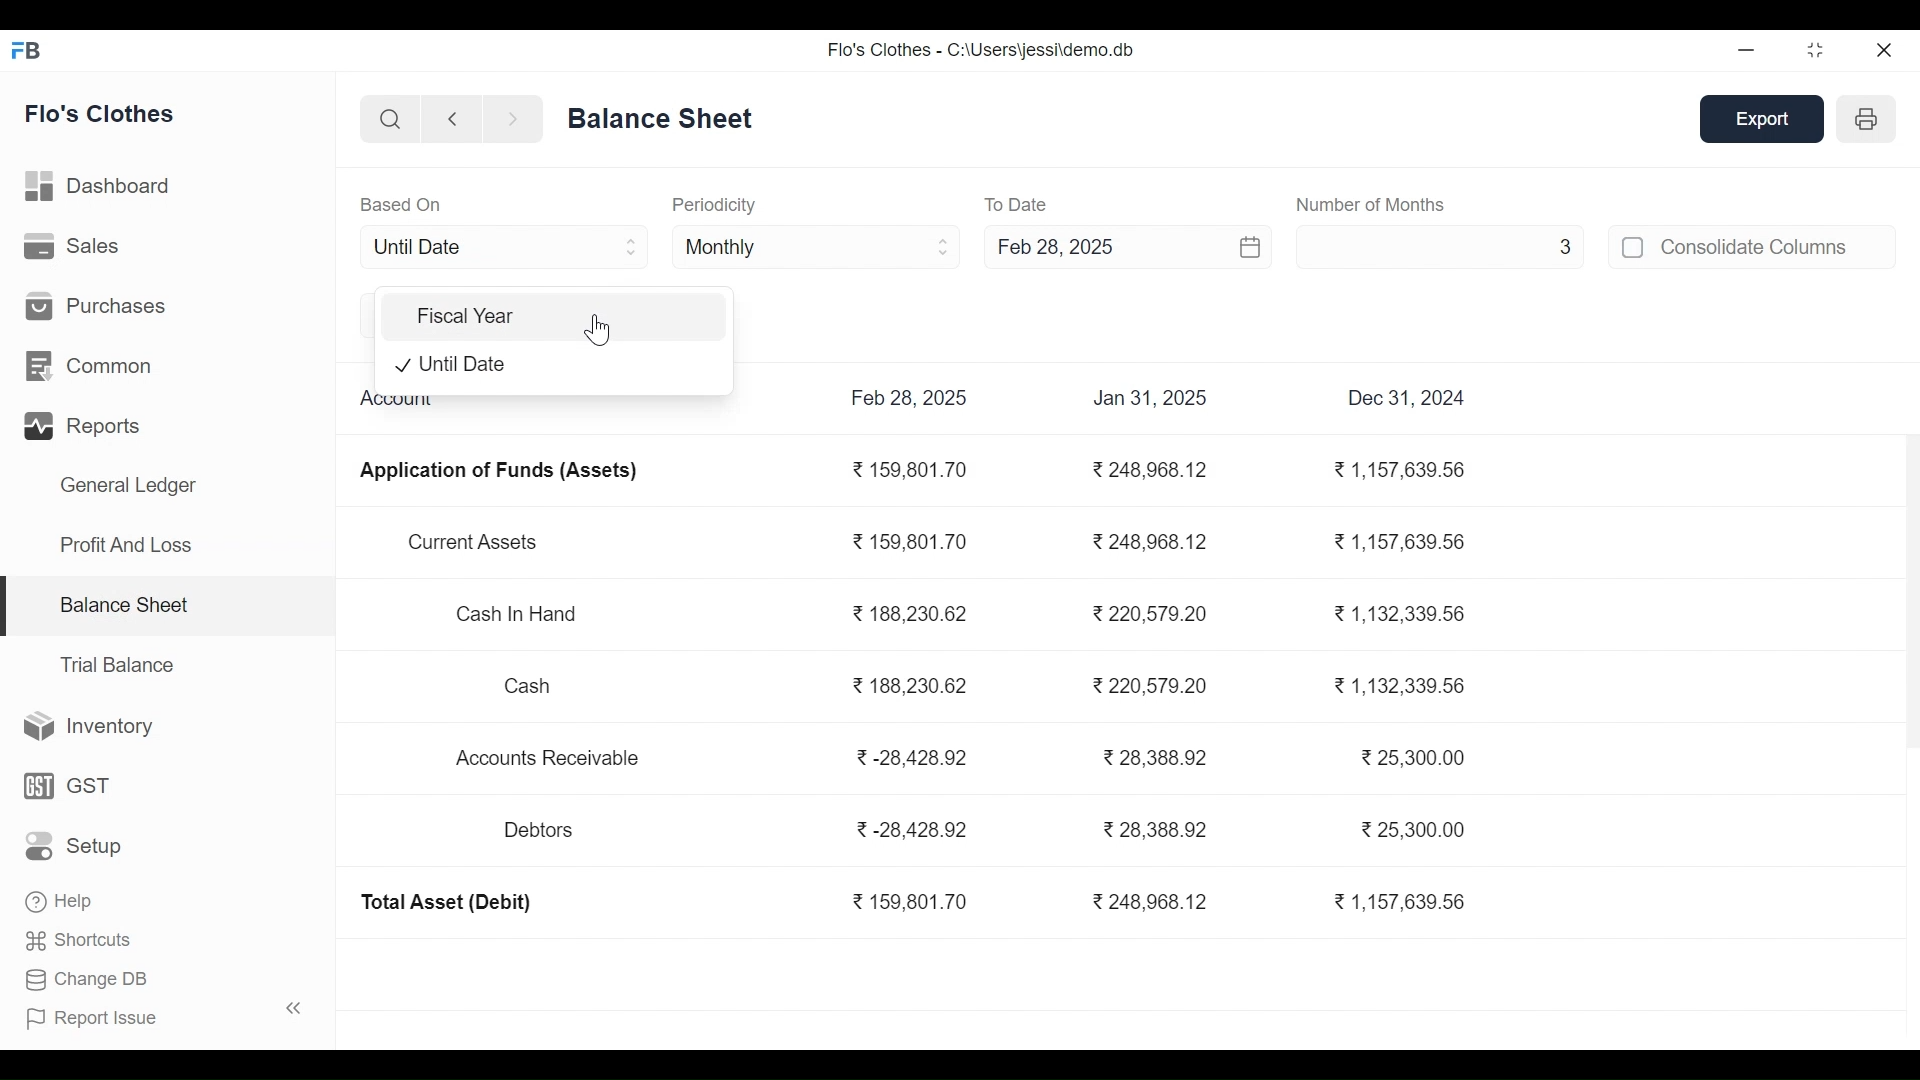 This screenshot has height=1080, width=1920. I want to click on setup, so click(76, 847).